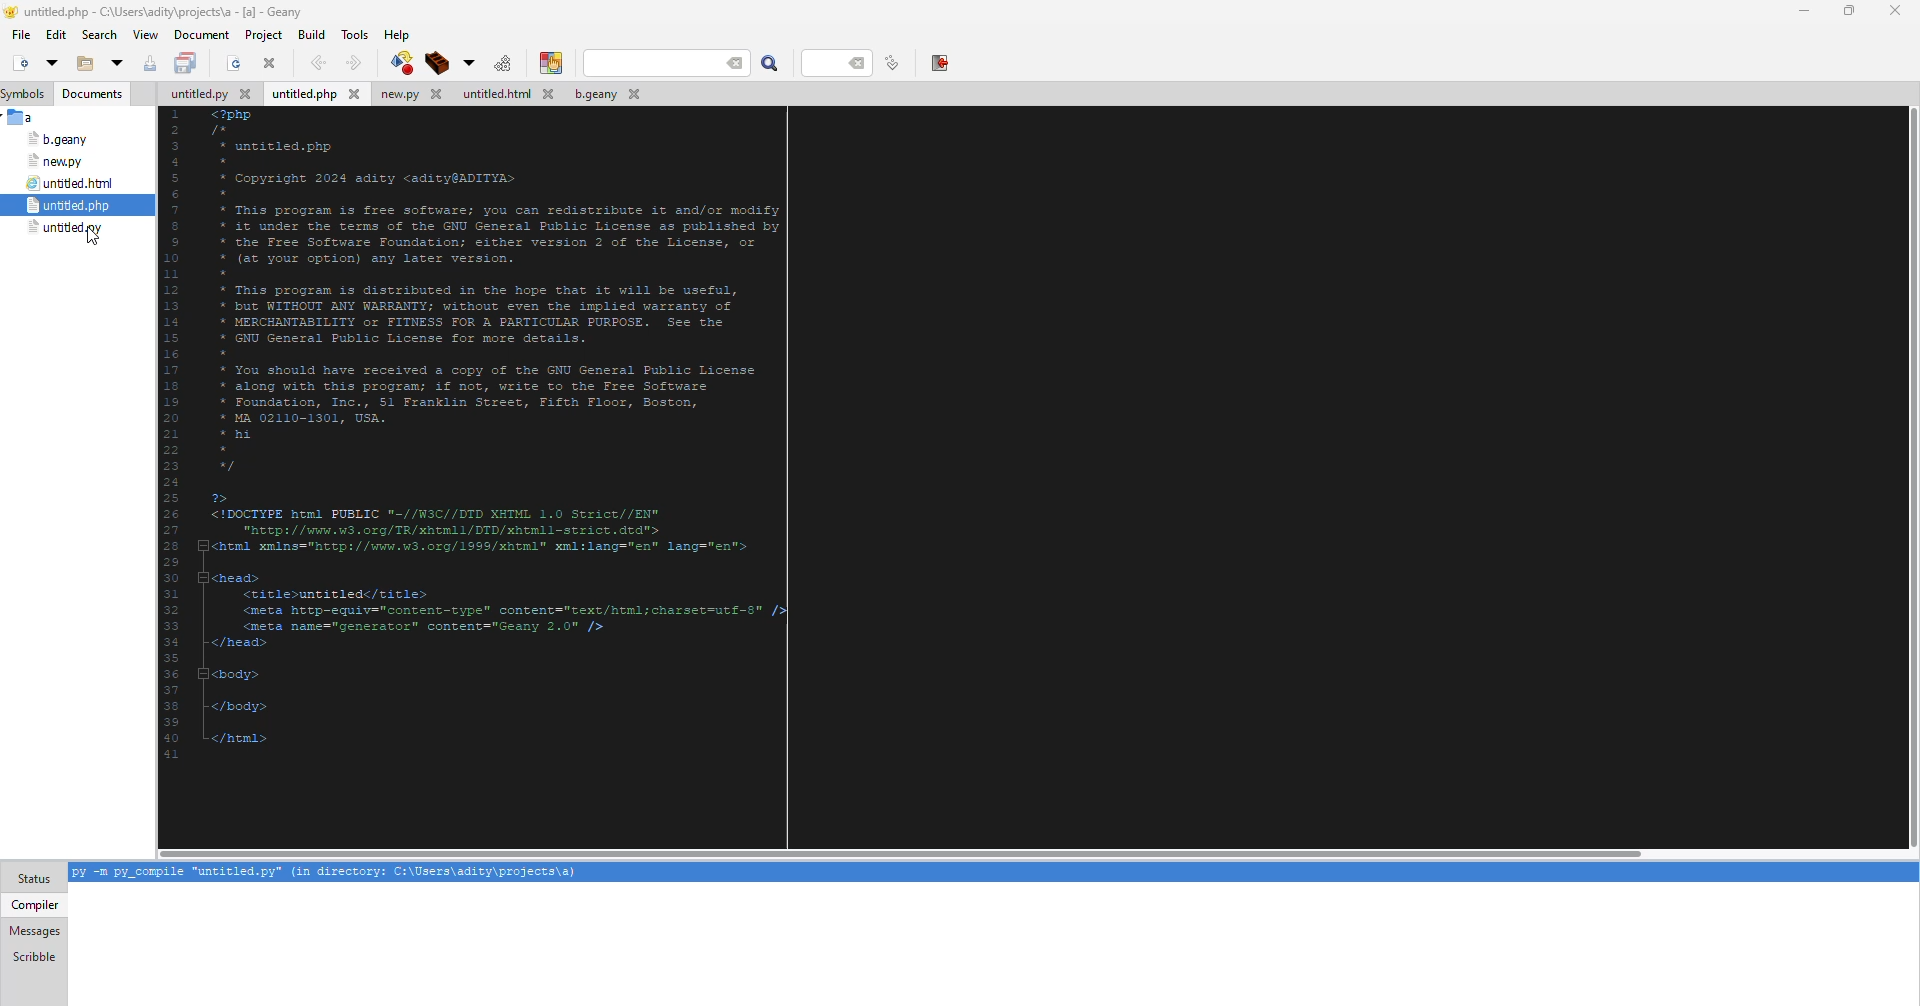 The image size is (1920, 1006). I want to click on view, so click(146, 36).